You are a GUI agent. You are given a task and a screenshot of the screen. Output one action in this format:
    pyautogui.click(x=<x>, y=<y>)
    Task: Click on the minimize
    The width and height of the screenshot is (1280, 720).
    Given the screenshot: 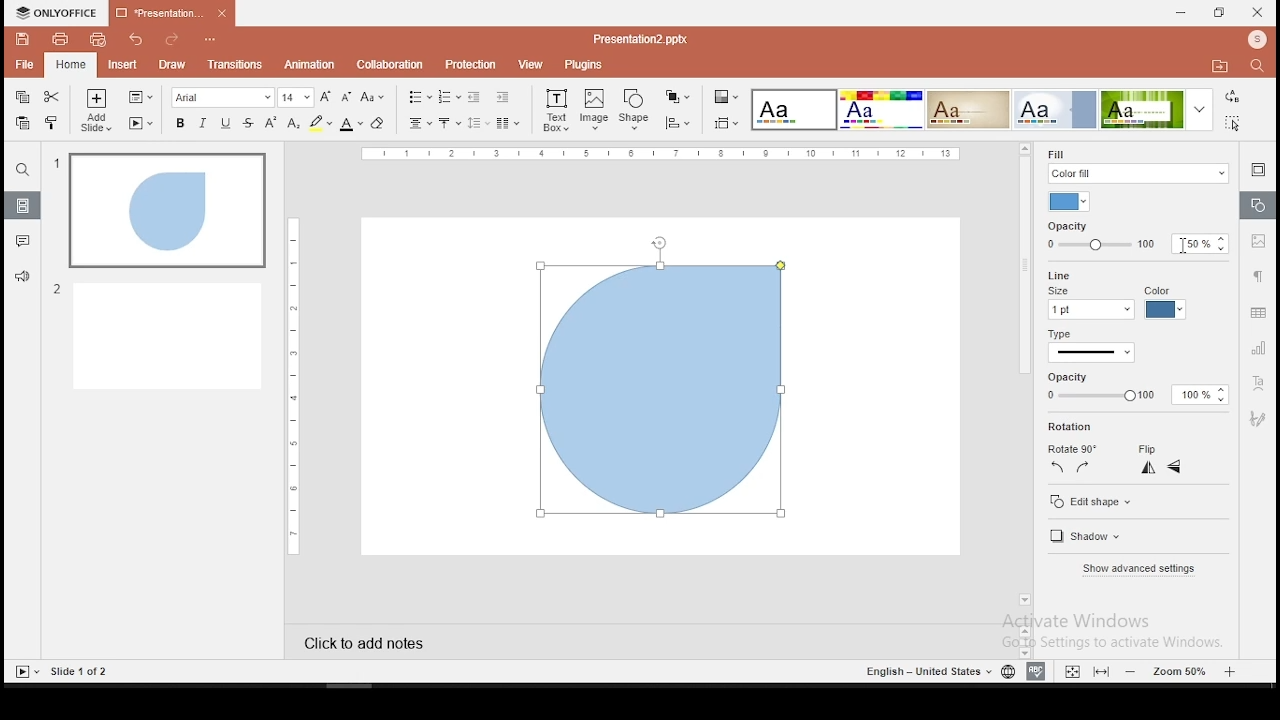 What is the action you would take?
    pyautogui.click(x=1180, y=12)
    